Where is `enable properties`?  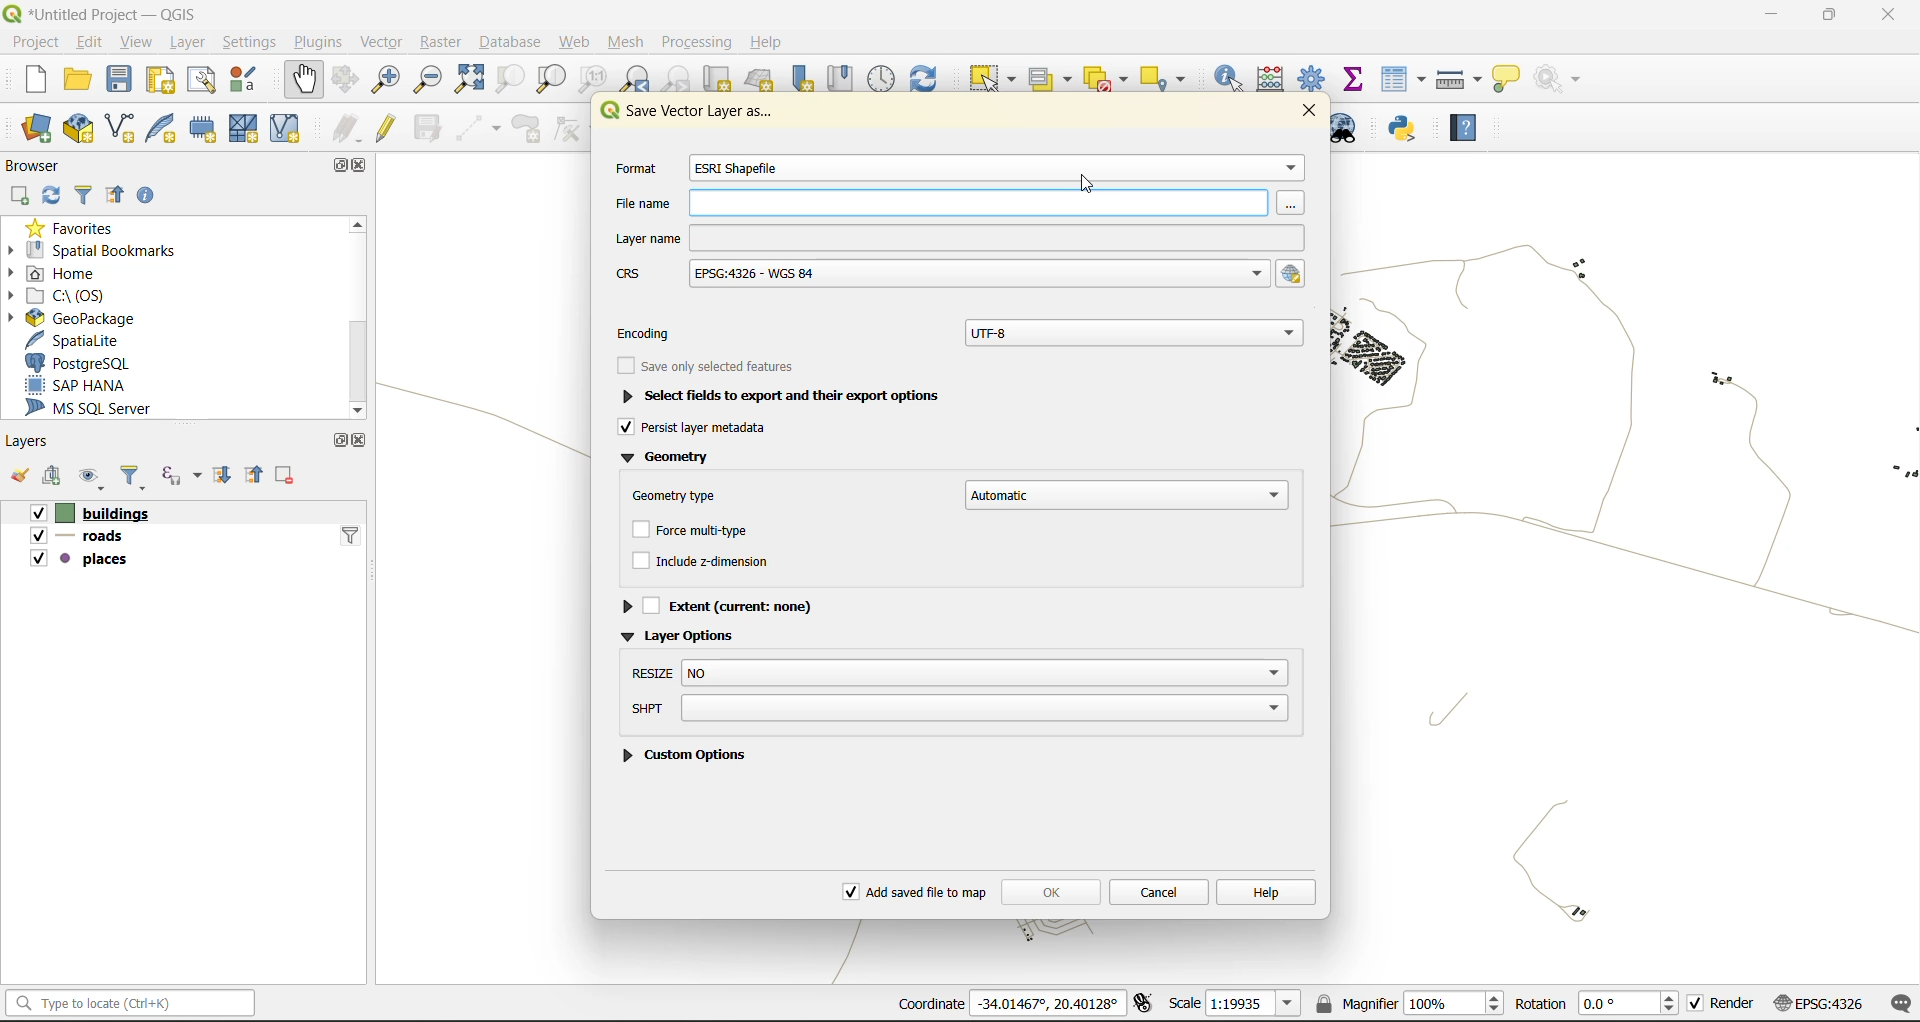 enable properties is located at coordinates (151, 193).